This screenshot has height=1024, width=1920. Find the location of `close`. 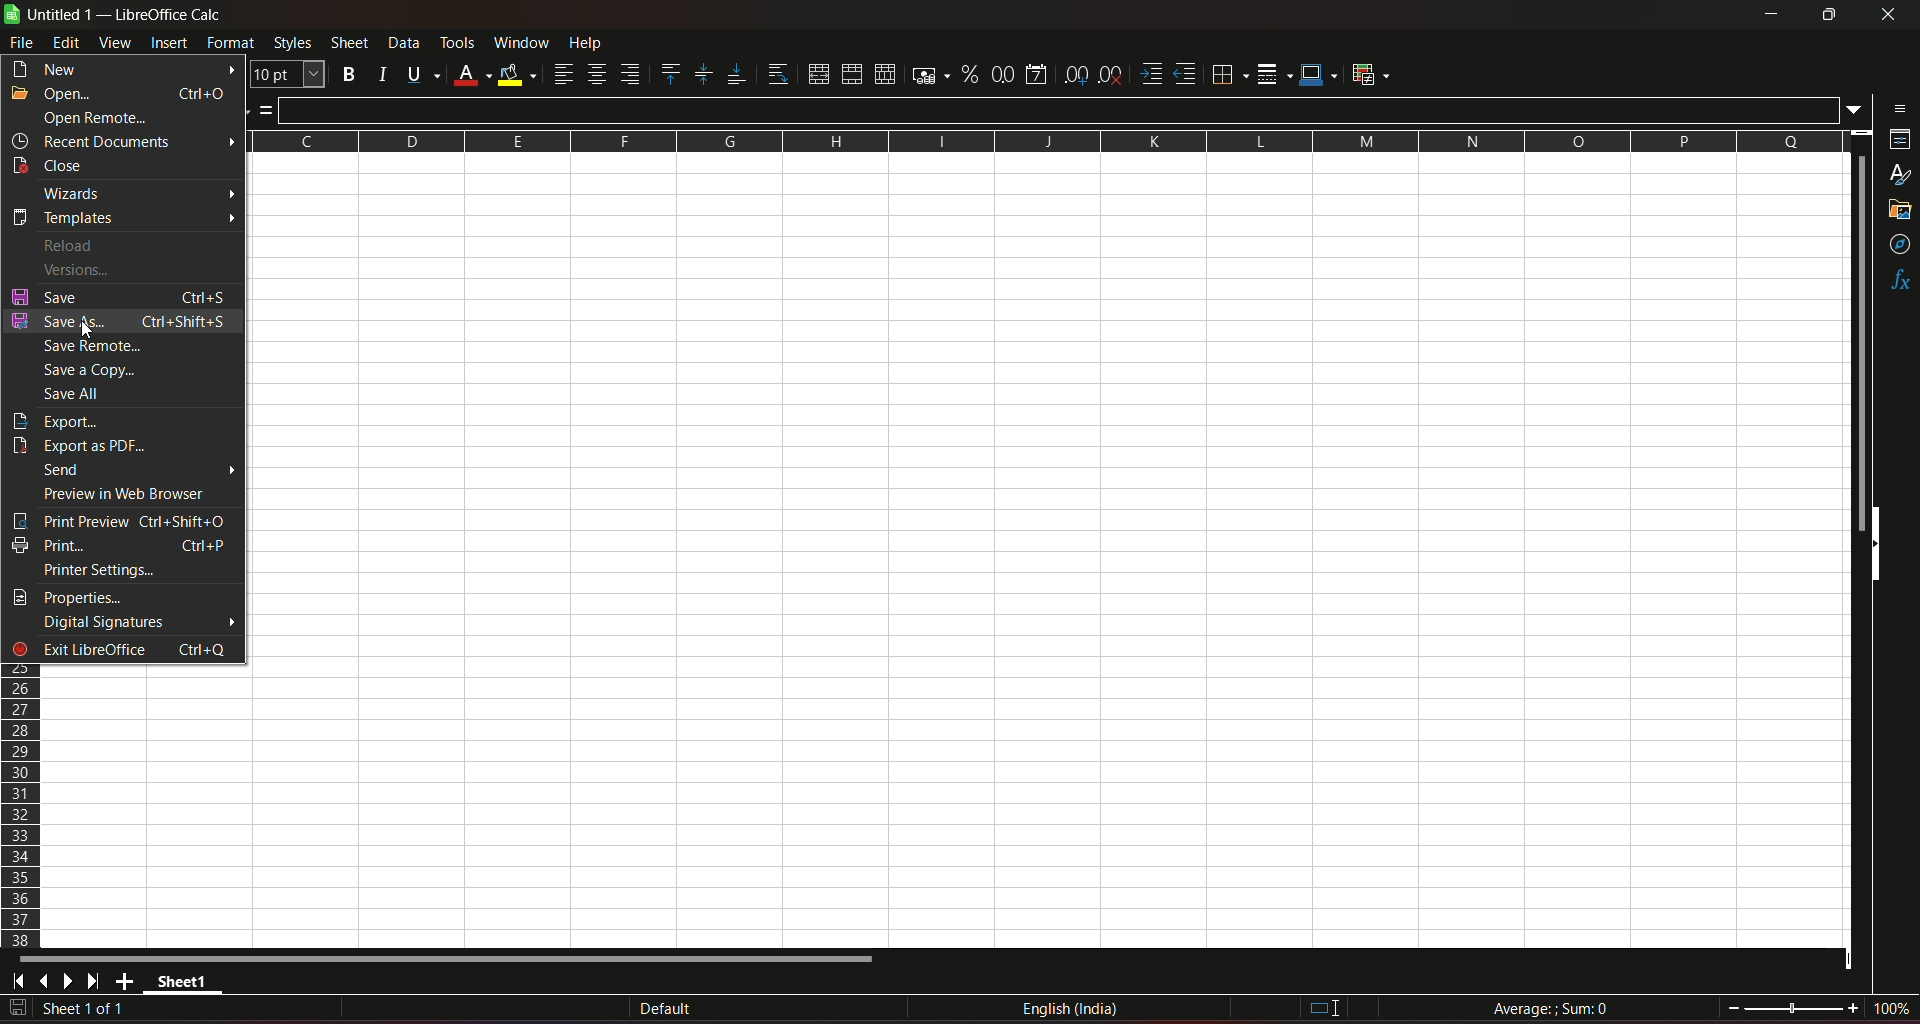

close is located at coordinates (1884, 18).